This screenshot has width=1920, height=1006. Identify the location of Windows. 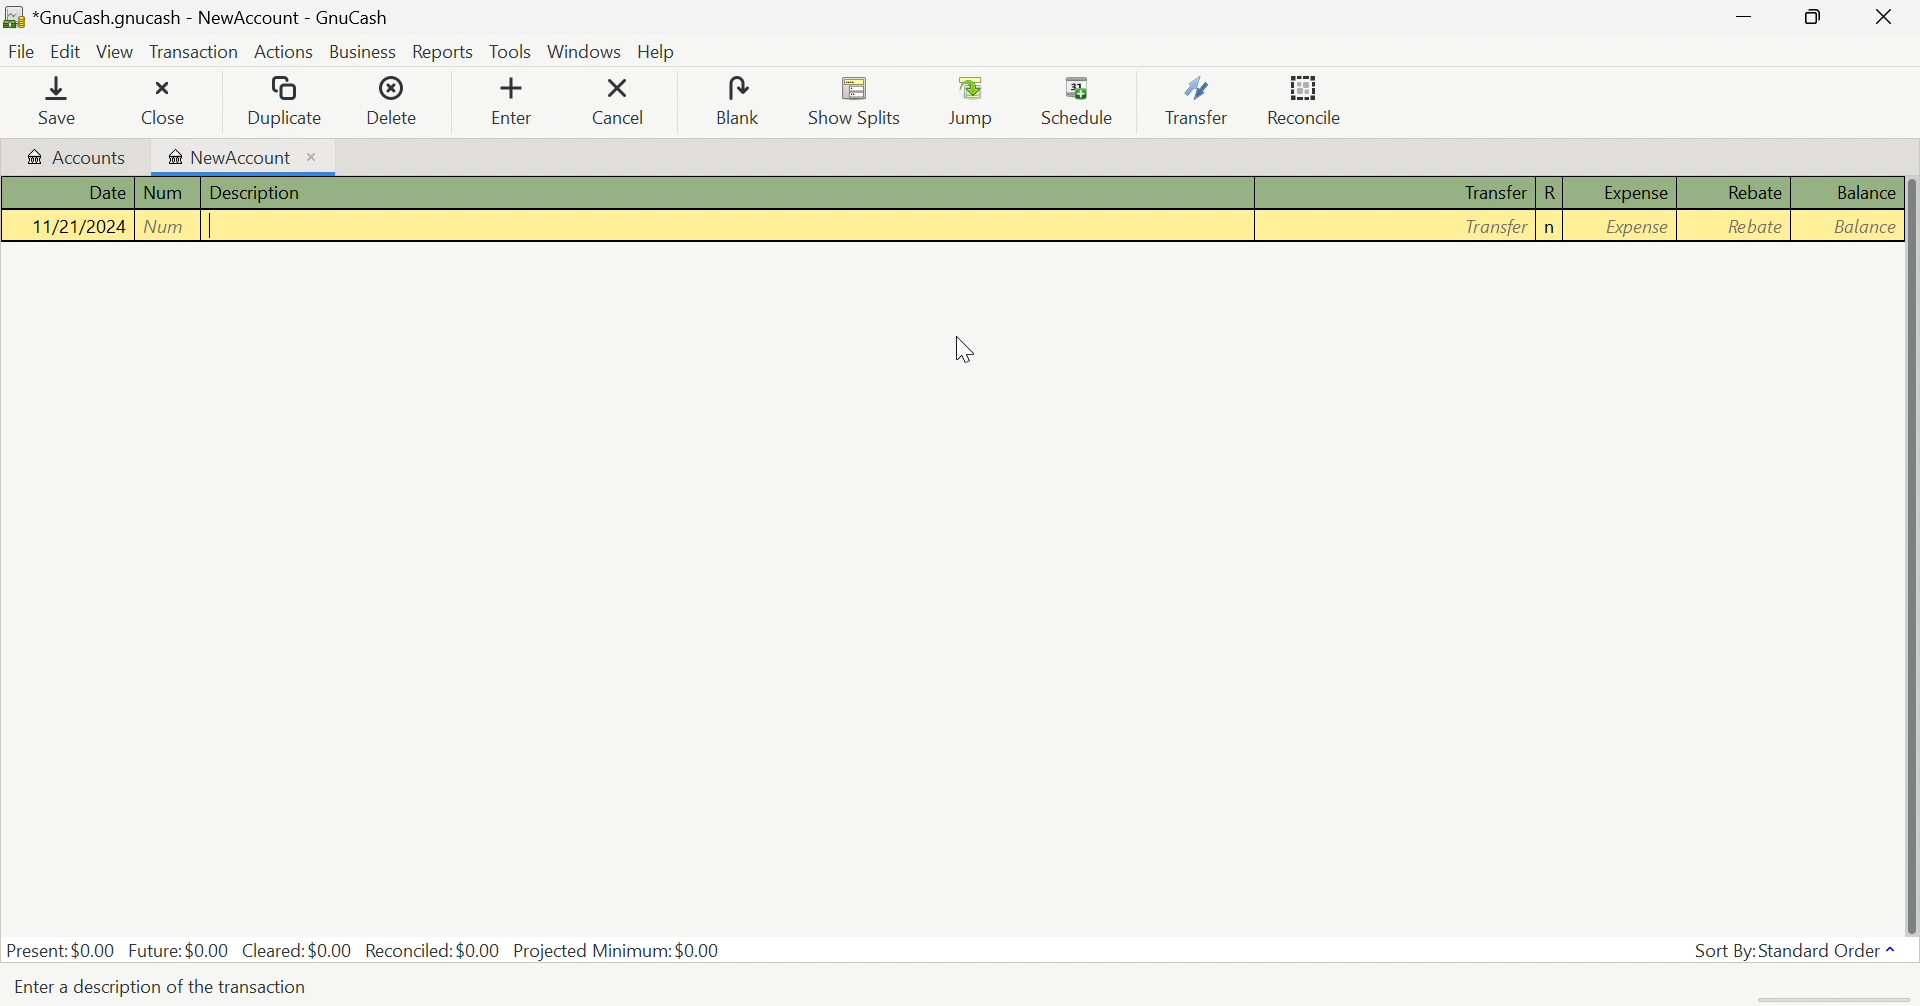
(586, 51).